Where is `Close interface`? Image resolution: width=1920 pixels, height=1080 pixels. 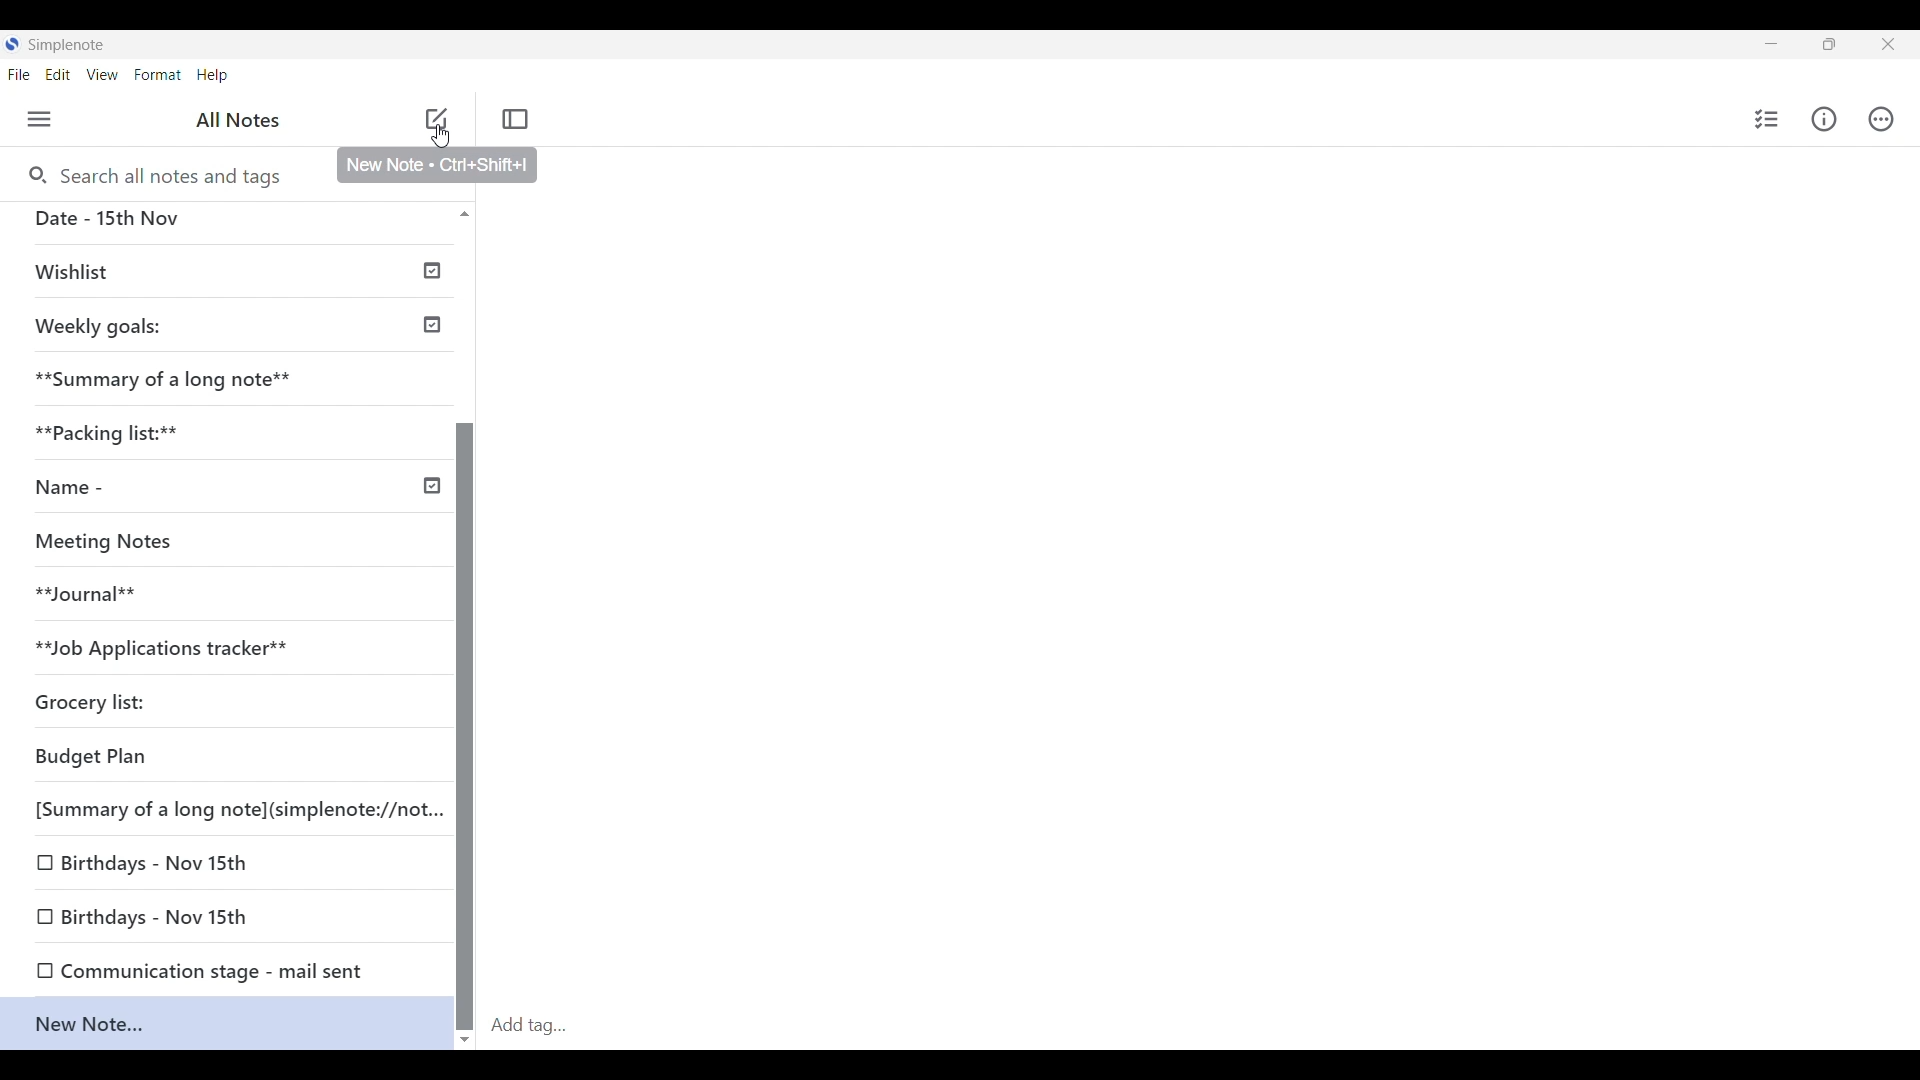
Close interface is located at coordinates (1888, 44).